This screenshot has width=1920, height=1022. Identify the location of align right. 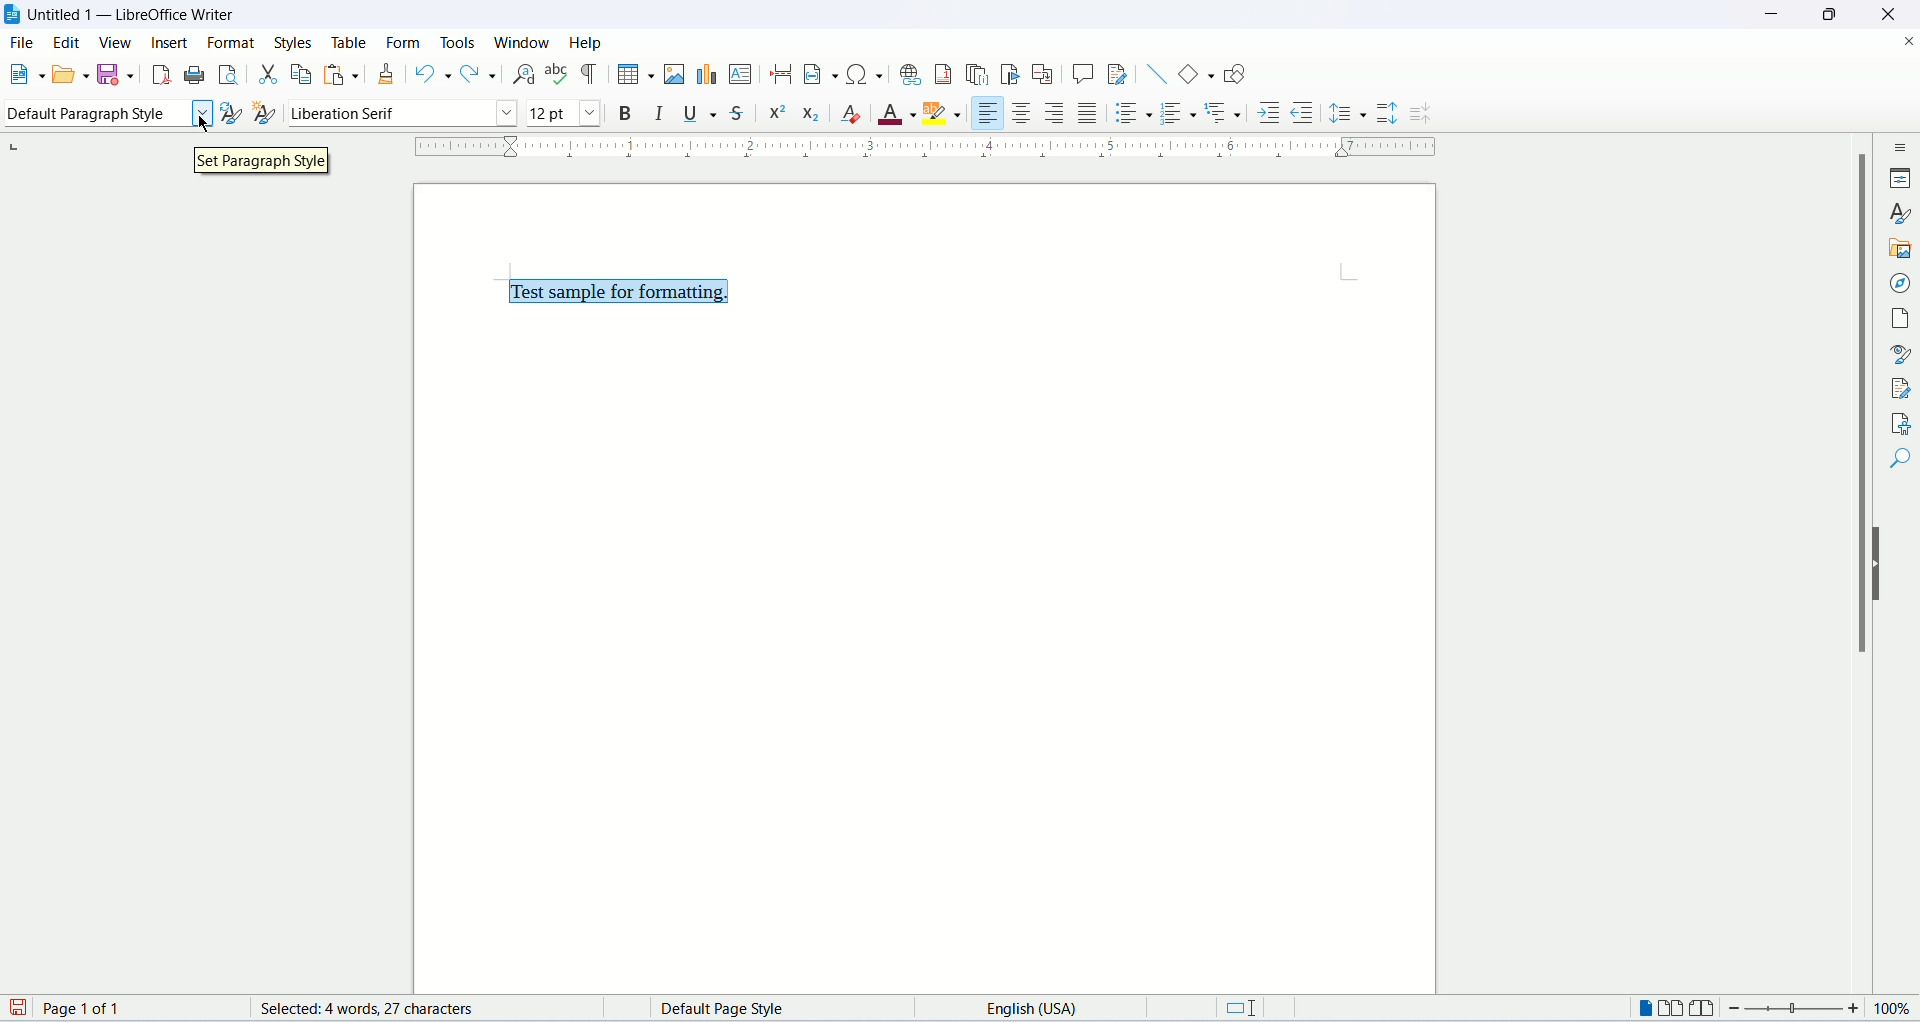
(1057, 112).